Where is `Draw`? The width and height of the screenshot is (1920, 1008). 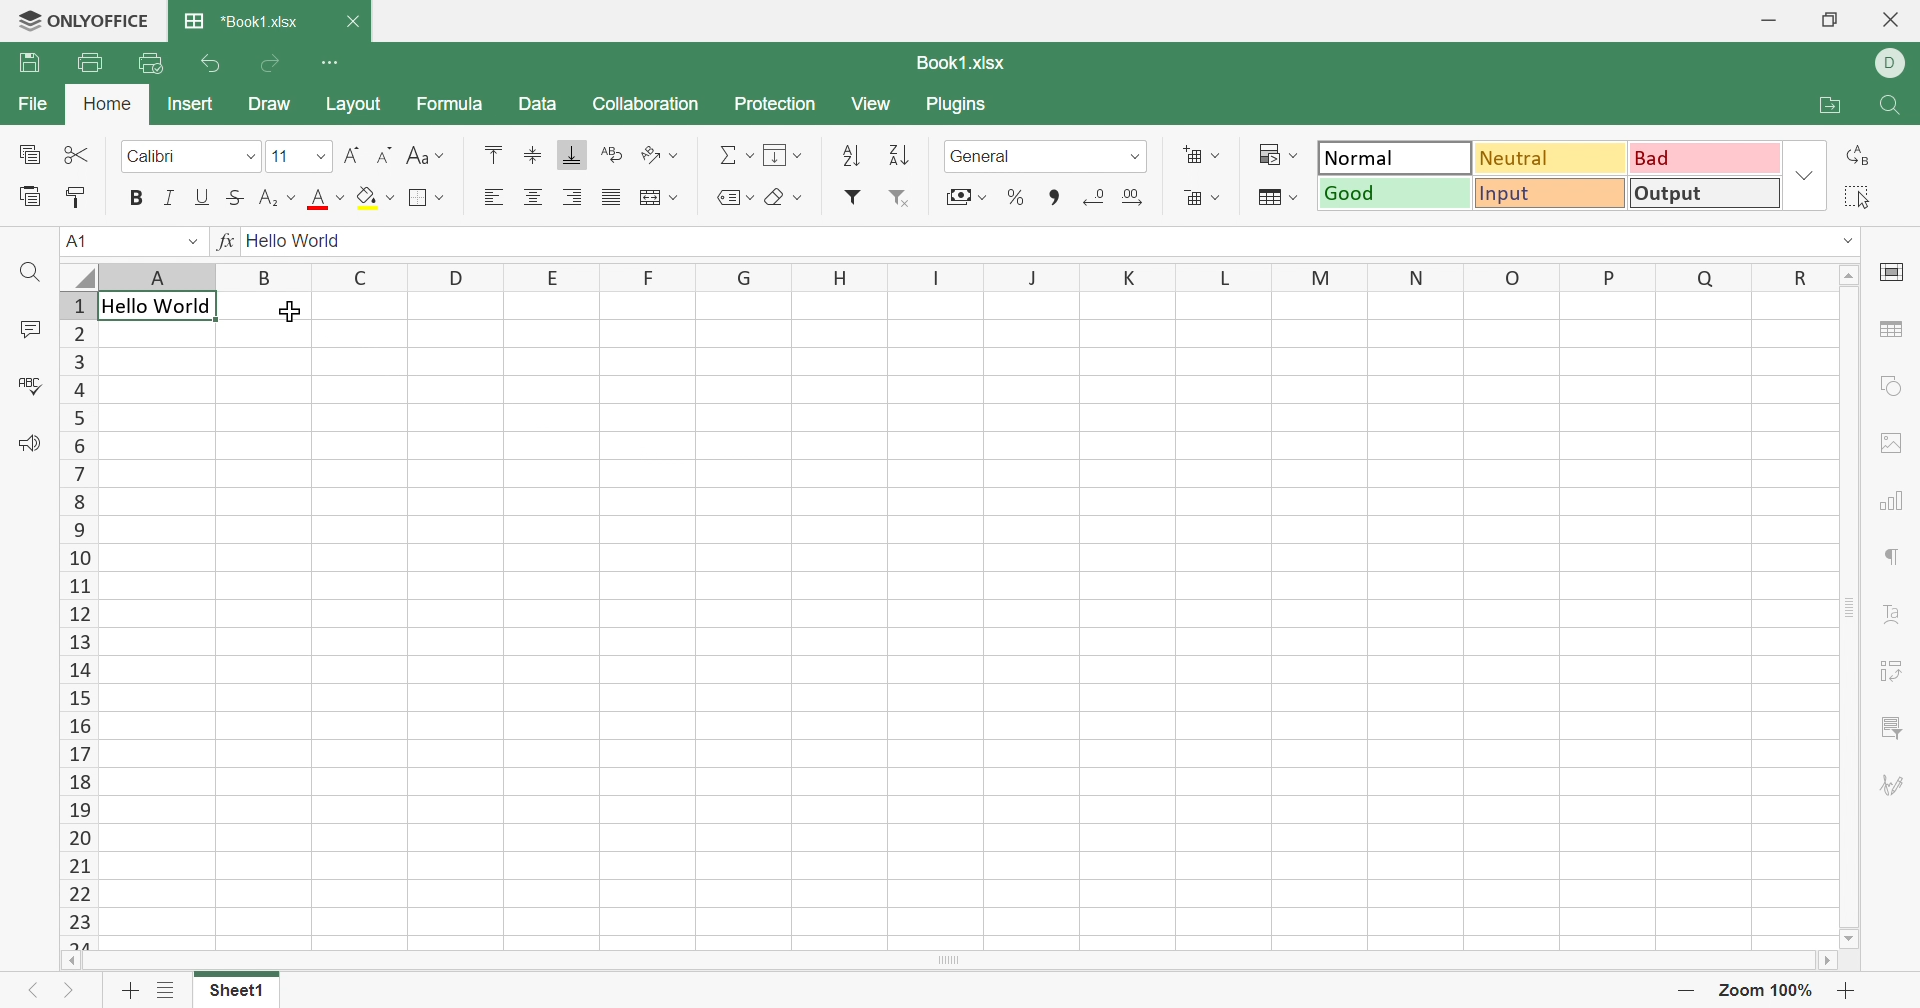 Draw is located at coordinates (263, 104).